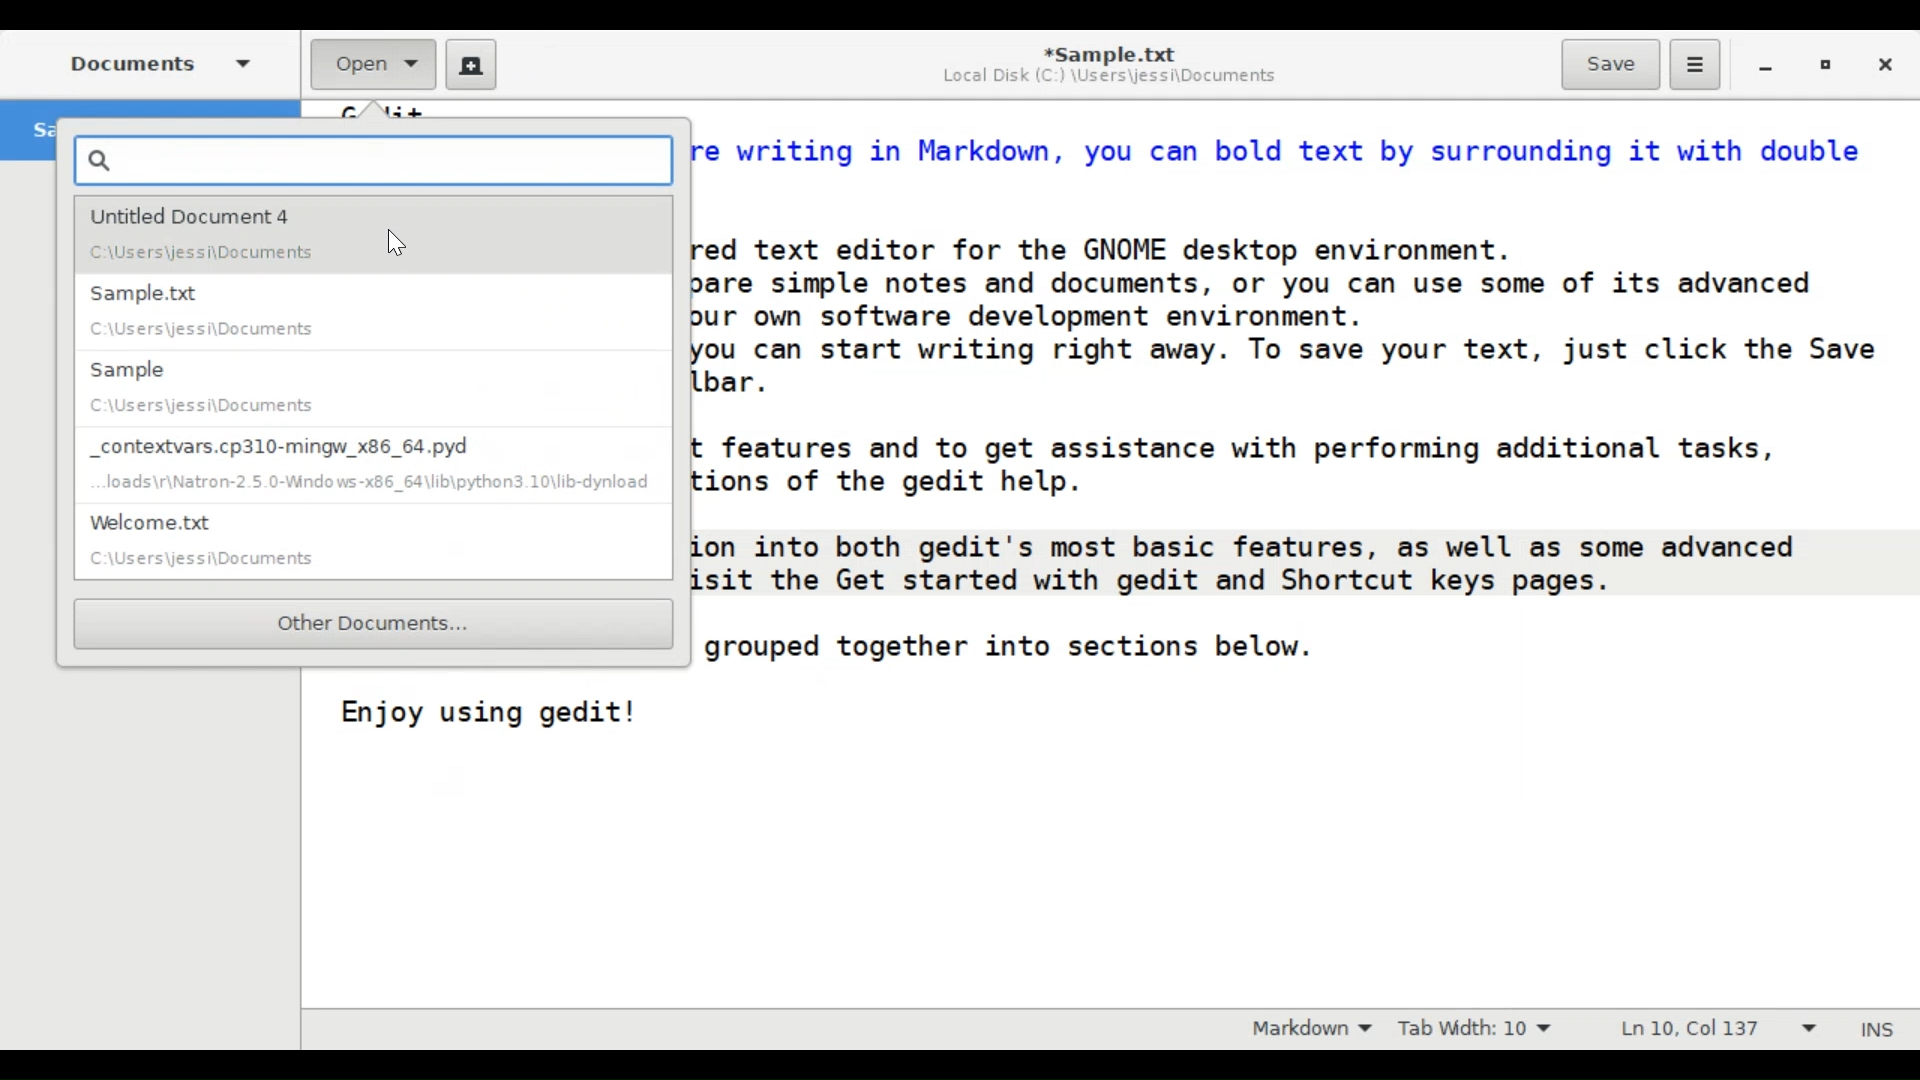  I want to click on Other Documents, so click(374, 624).